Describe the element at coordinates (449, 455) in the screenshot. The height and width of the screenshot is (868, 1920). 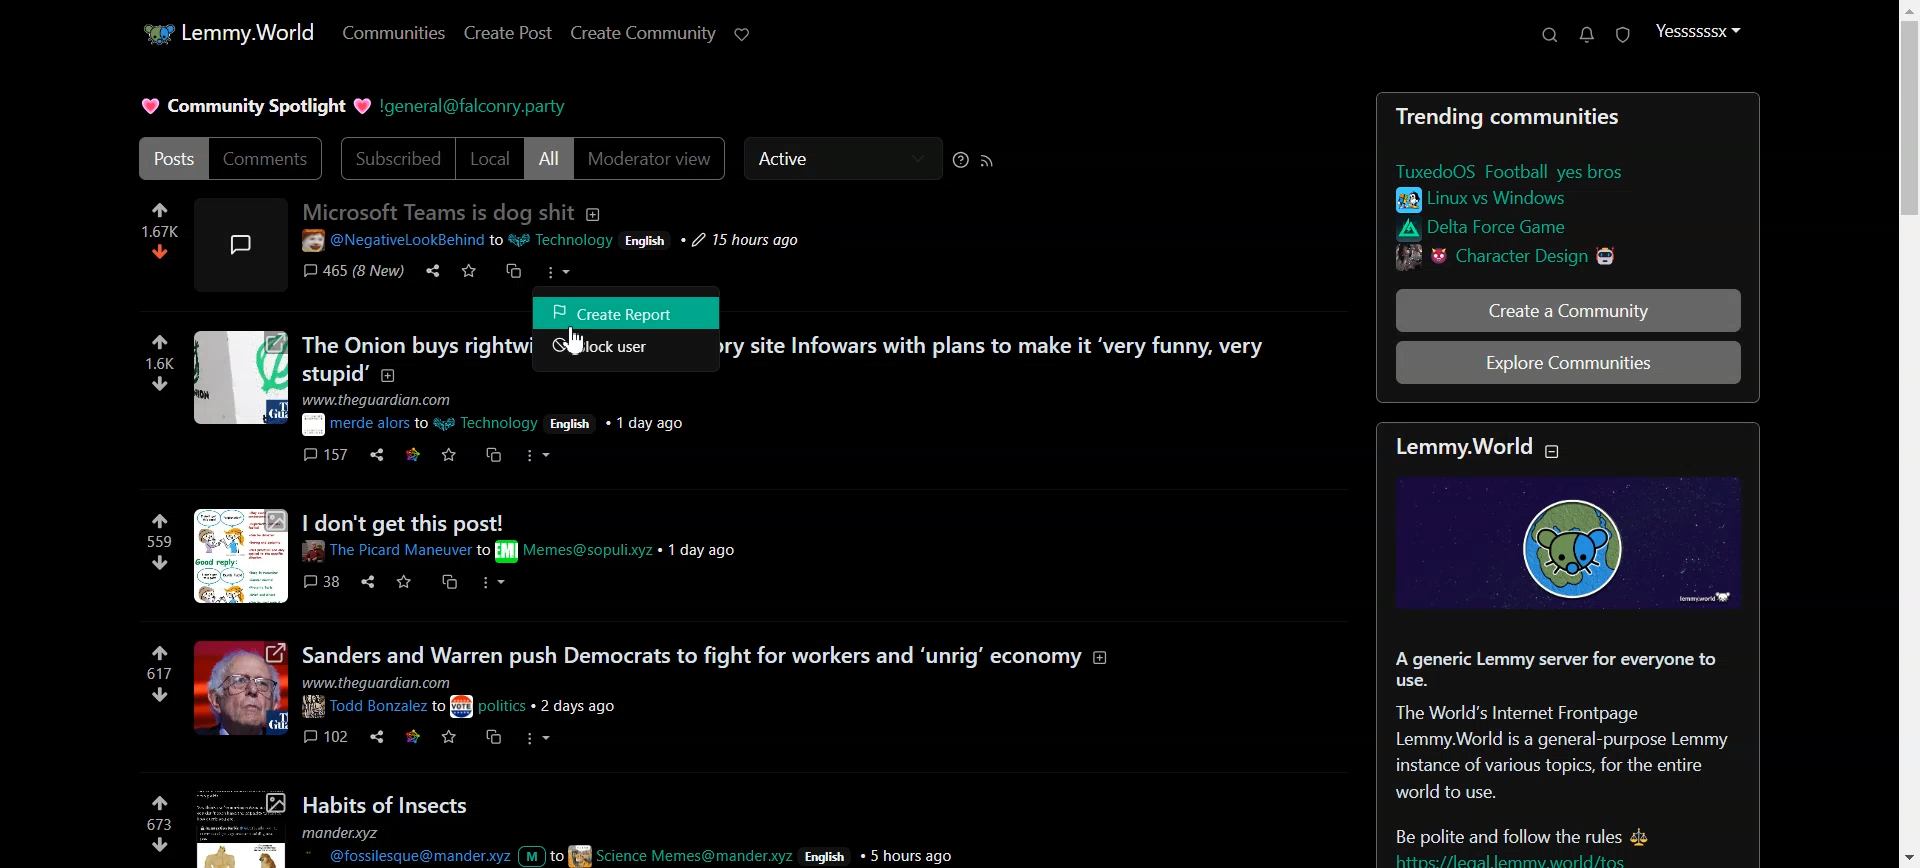
I see `save` at that location.